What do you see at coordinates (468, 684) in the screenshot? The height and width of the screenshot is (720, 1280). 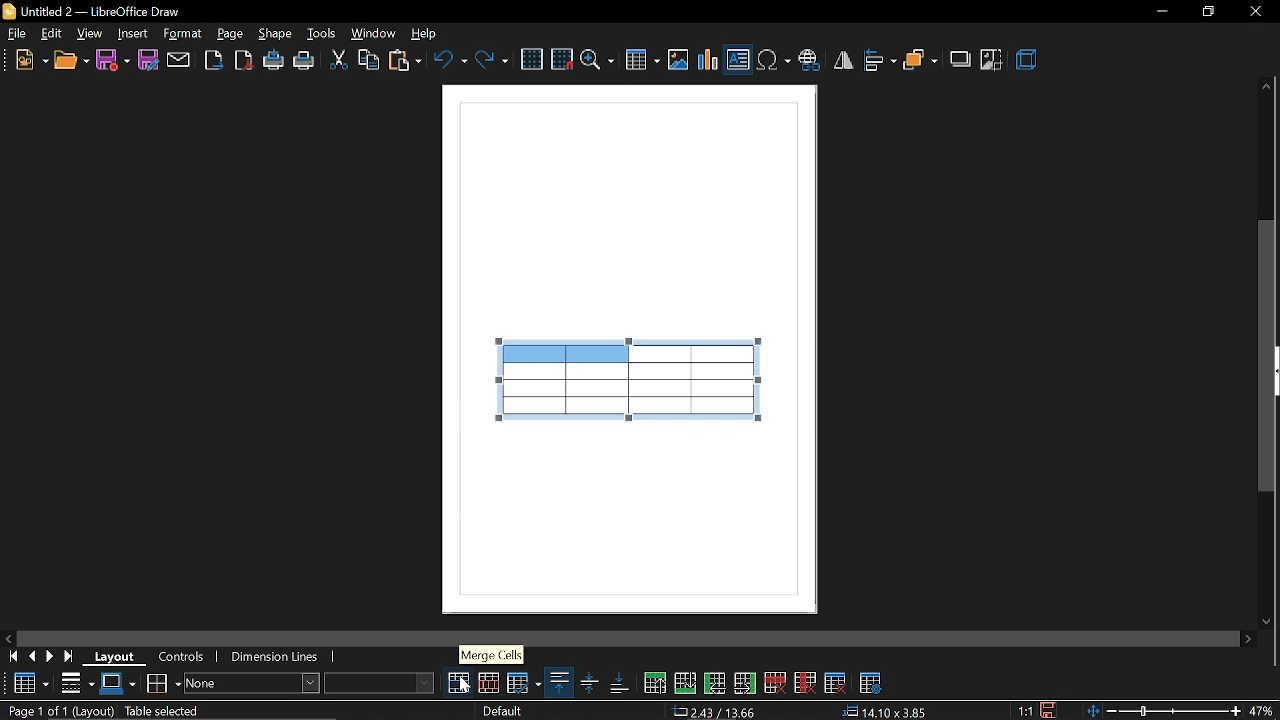 I see `Cursor` at bounding box center [468, 684].